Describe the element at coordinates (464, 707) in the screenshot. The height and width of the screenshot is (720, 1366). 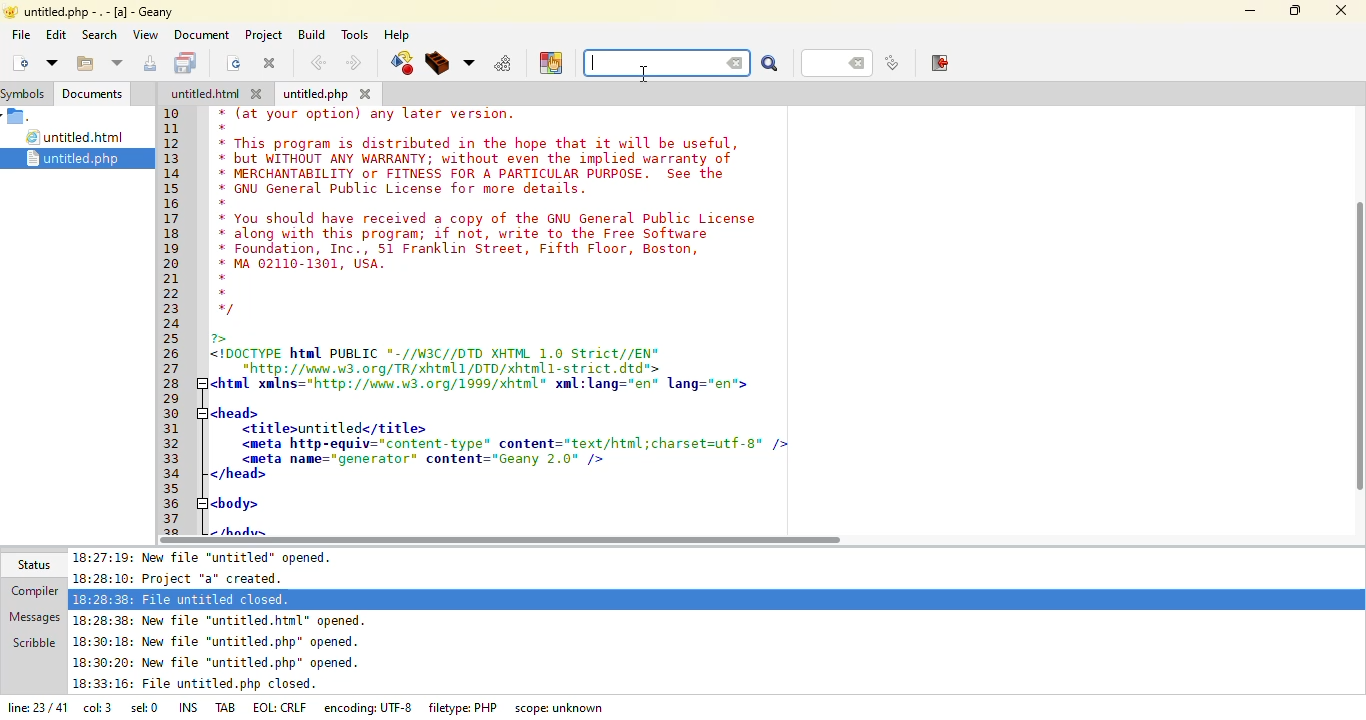
I see `filetype: php` at that location.